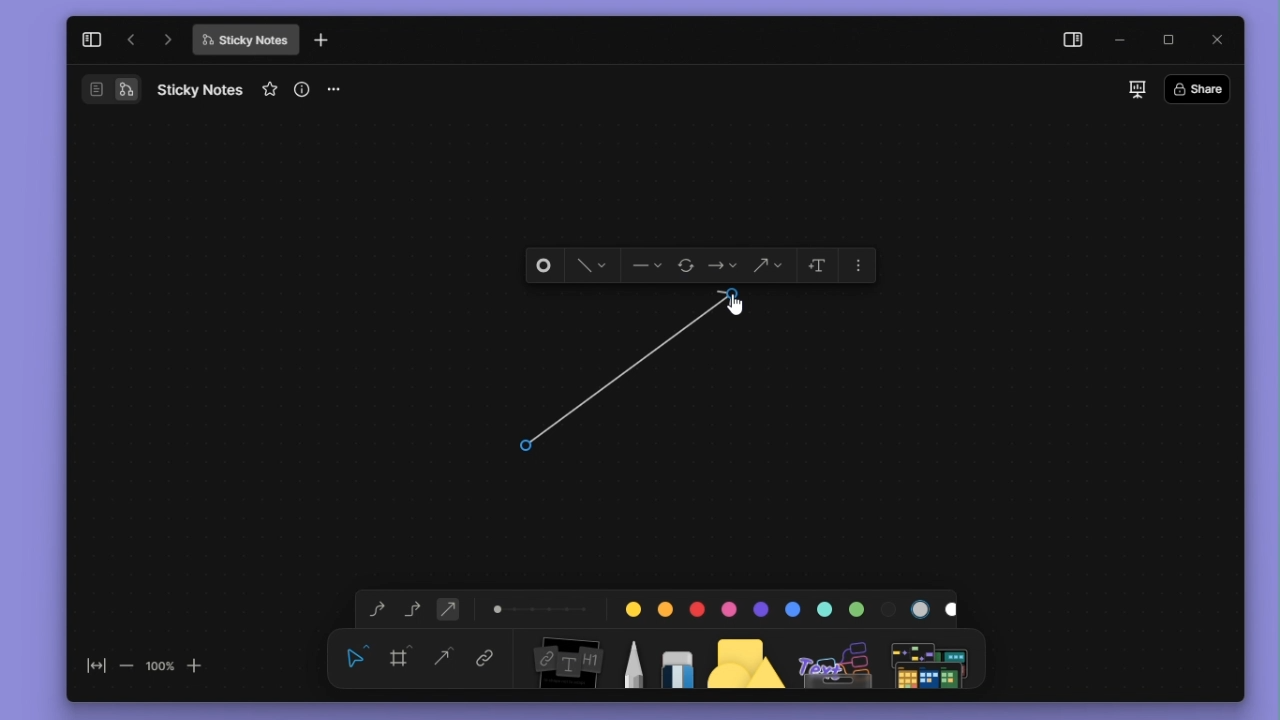 The height and width of the screenshot is (720, 1280). I want to click on zoom in, so click(196, 664).